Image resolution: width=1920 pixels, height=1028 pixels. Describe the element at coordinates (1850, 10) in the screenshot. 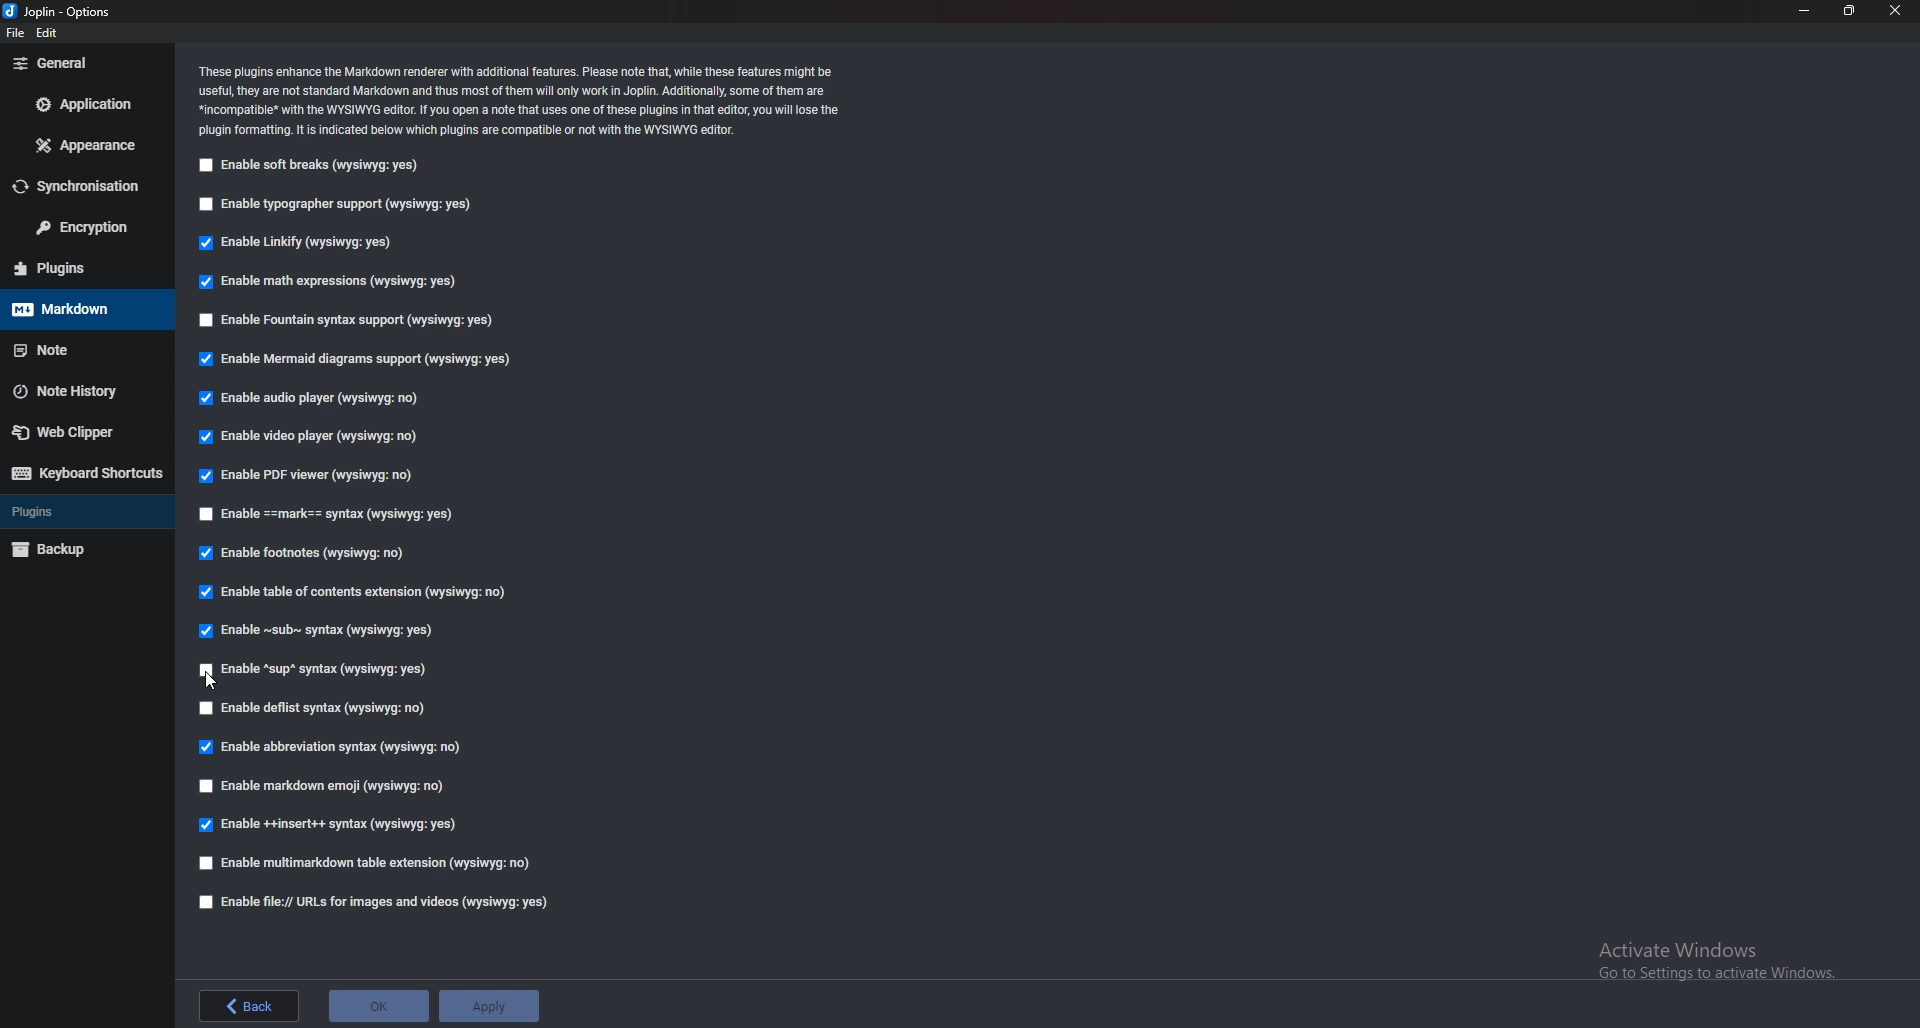

I see `resize` at that location.